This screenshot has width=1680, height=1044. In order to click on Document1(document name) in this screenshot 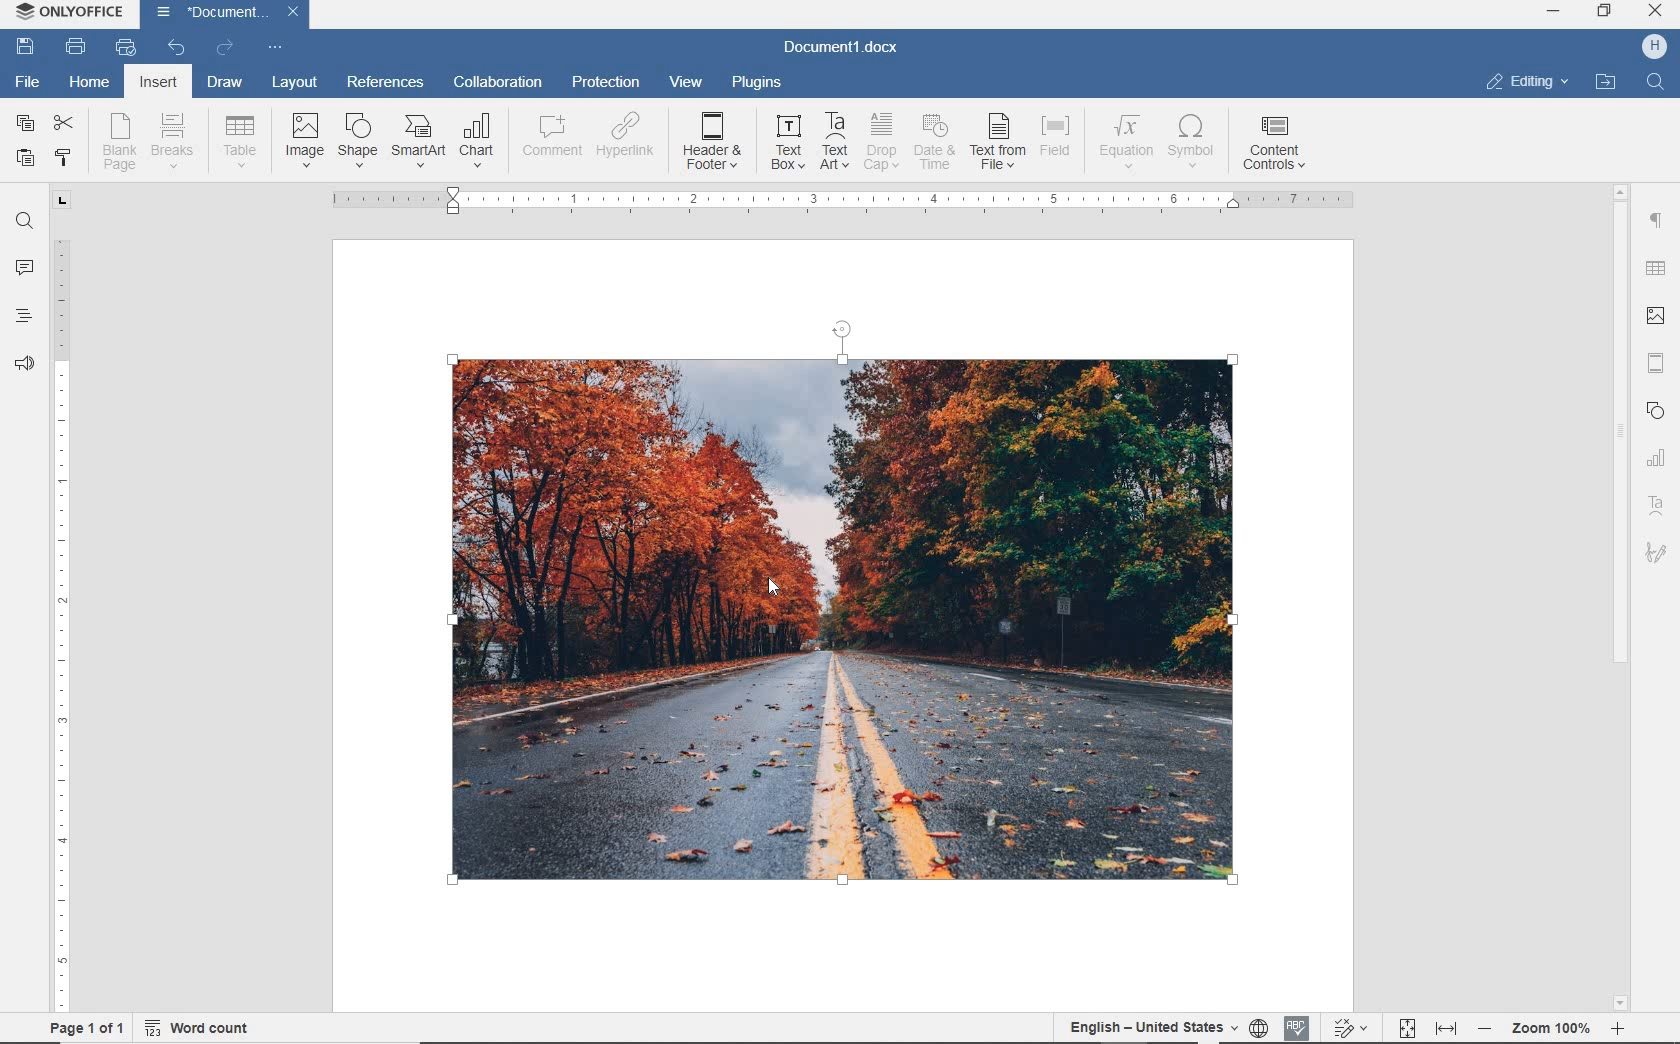, I will do `click(230, 13)`.